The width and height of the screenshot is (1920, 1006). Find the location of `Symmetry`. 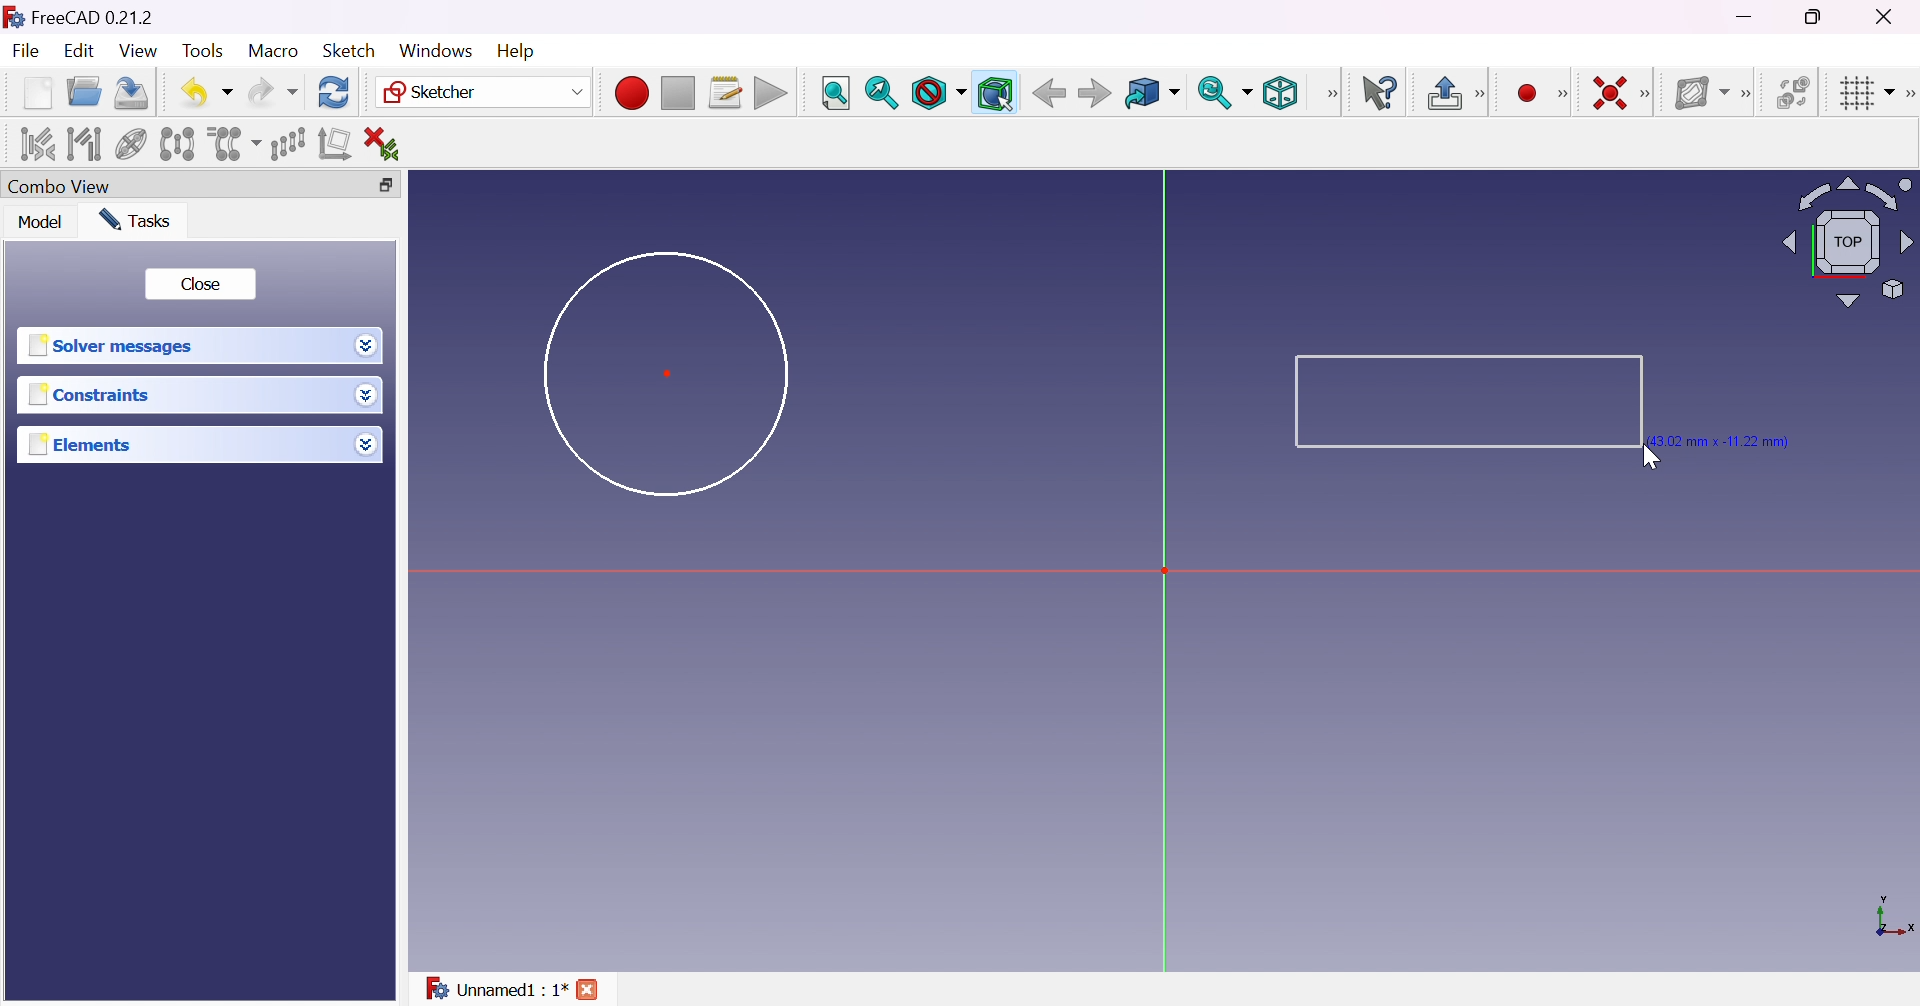

Symmetry is located at coordinates (178, 143).